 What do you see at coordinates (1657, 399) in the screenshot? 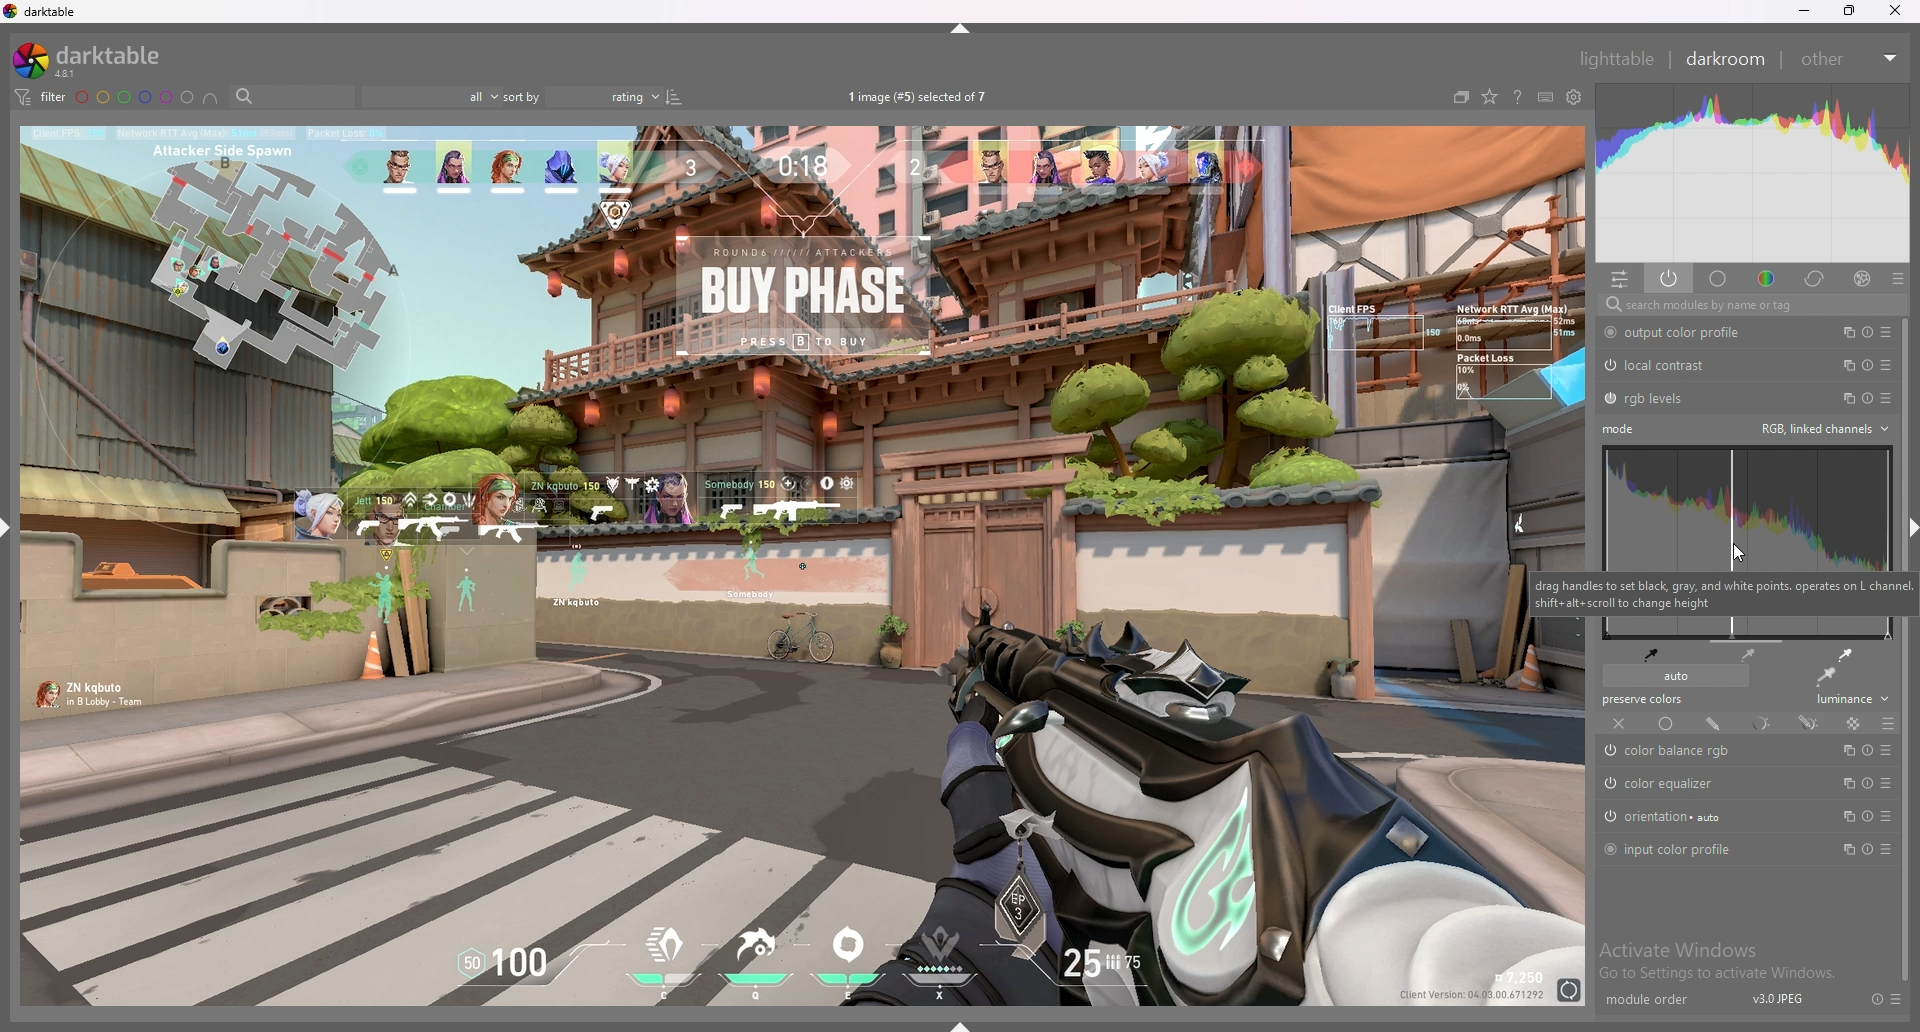
I see `rgb levels` at bounding box center [1657, 399].